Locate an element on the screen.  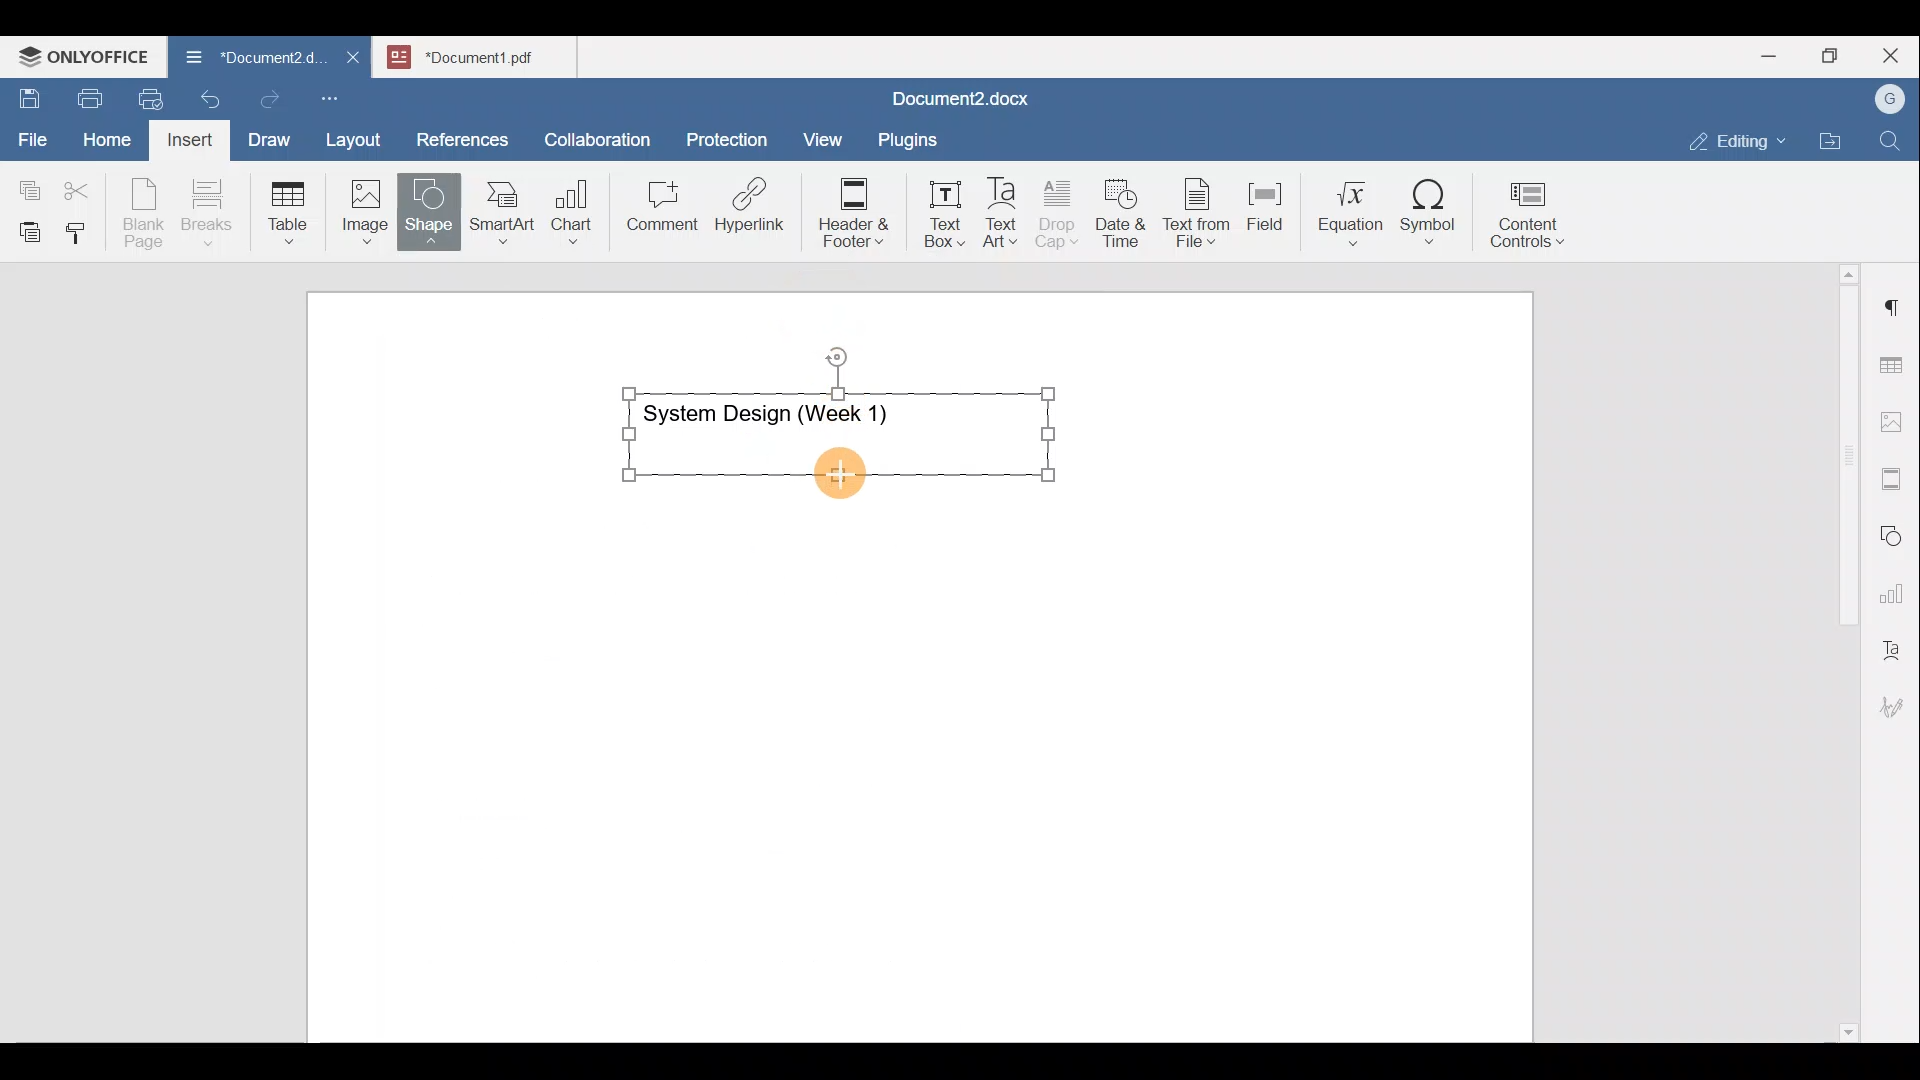
Collaboration is located at coordinates (594, 129).